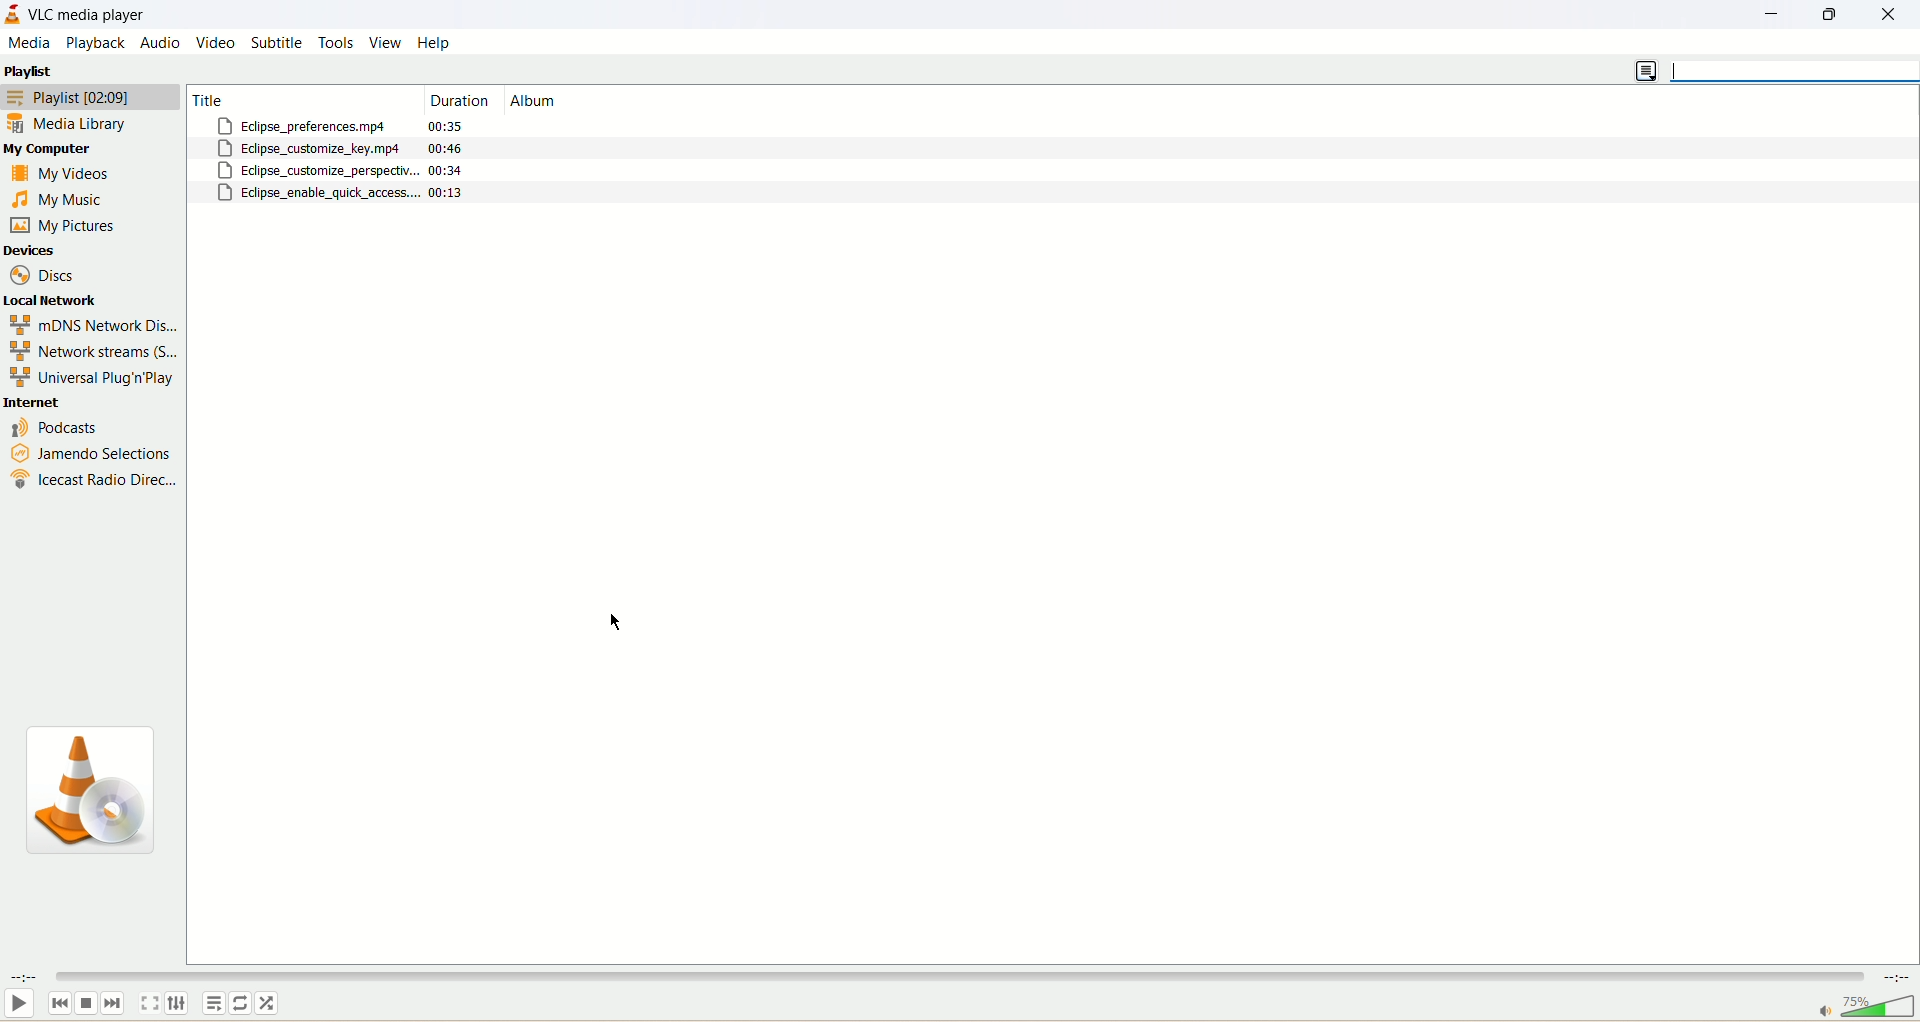 This screenshot has height=1022, width=1920. Describe the element at coordinates (61, 173) in the screenshot. I see `my videos` at that location.